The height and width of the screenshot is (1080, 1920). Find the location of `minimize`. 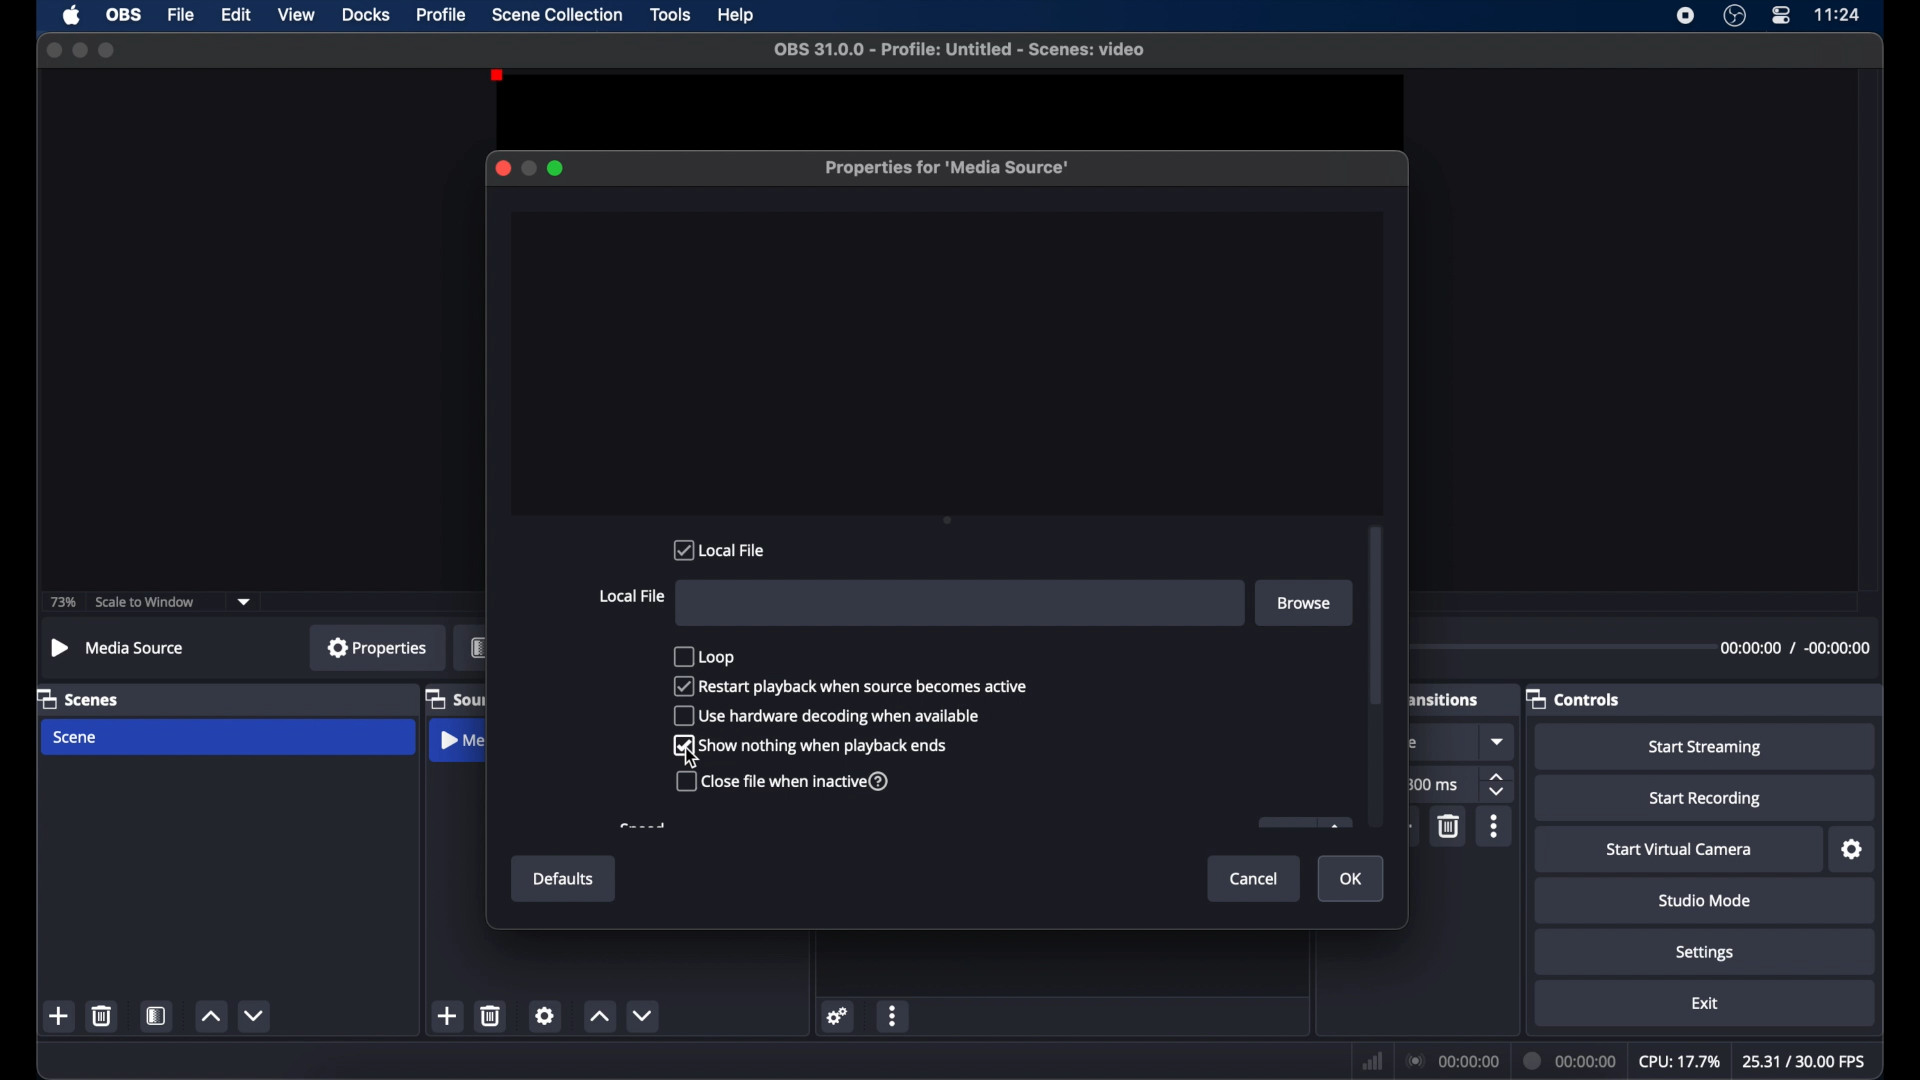

minimize is located at coordinates (528, 168).